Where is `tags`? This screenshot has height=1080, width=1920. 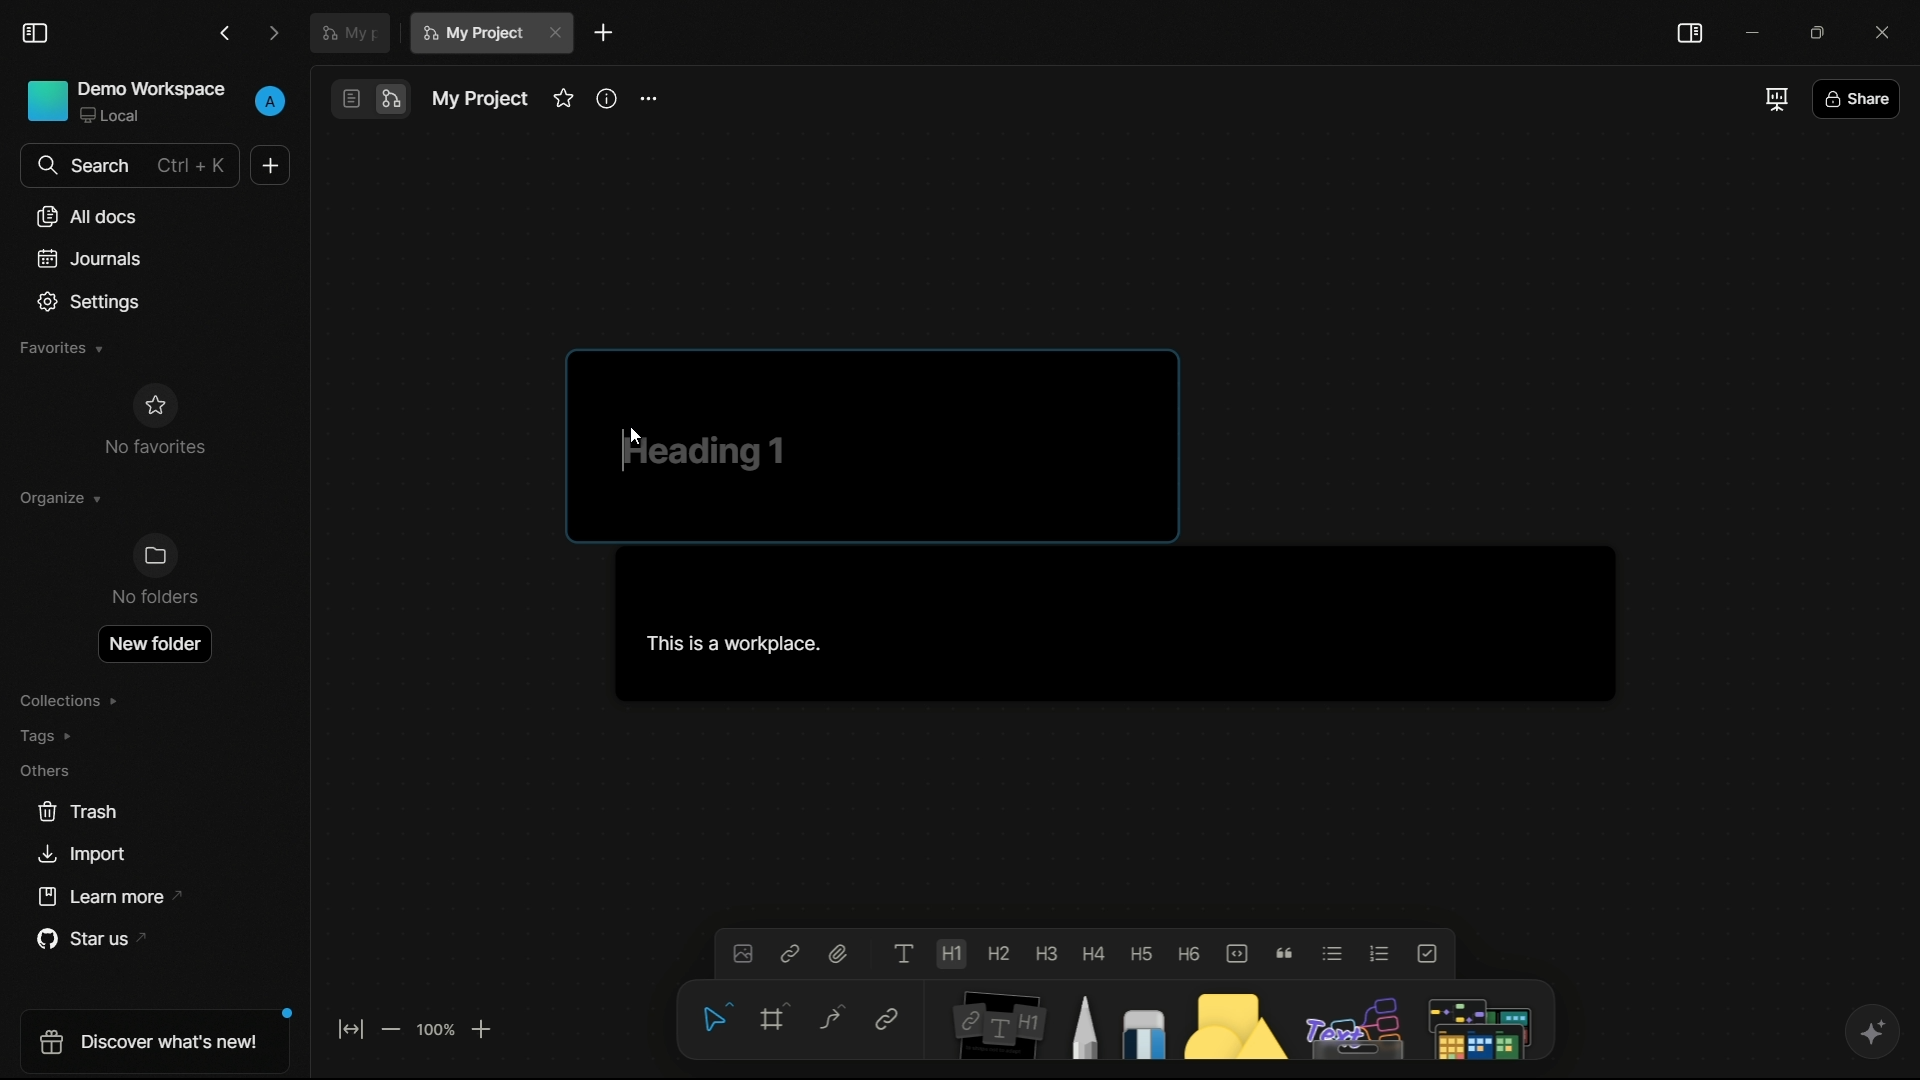
tags is located at coordinates (44, 733).